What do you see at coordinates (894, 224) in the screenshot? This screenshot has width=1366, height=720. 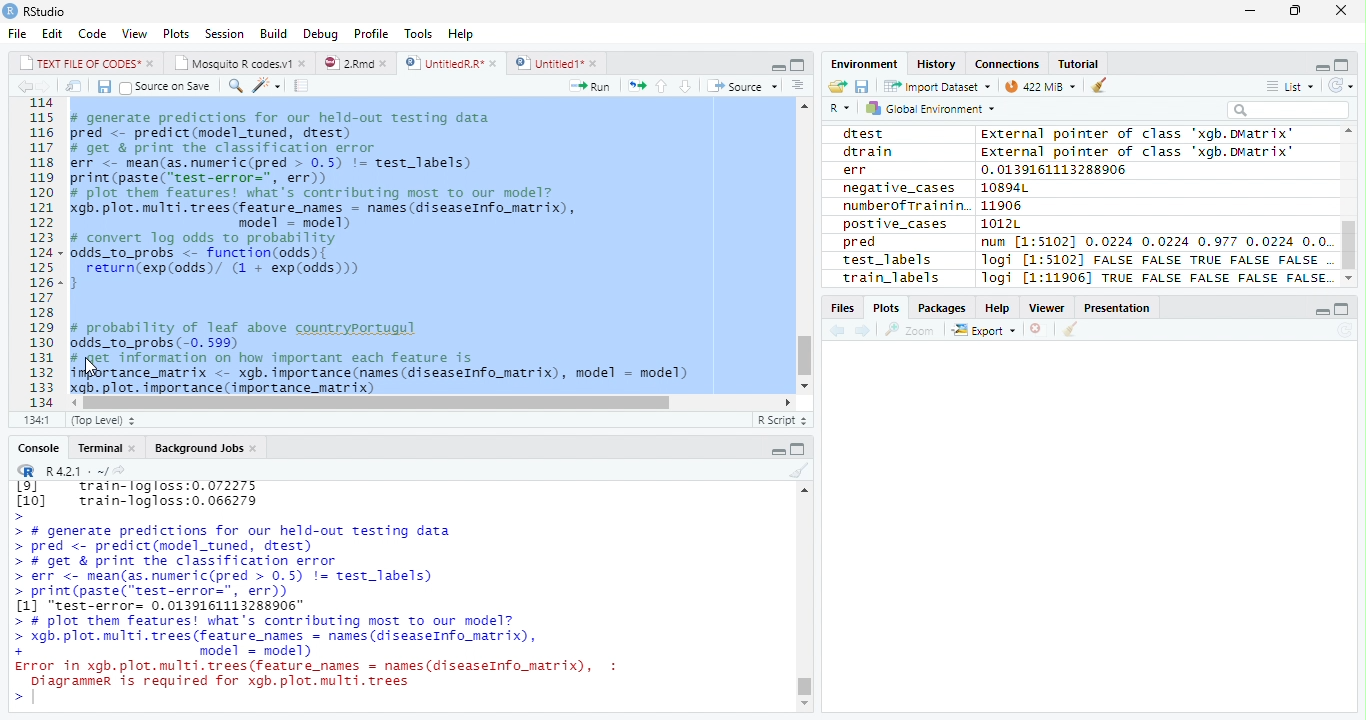 I see `postive_cases` at bounding box center [894, 224].